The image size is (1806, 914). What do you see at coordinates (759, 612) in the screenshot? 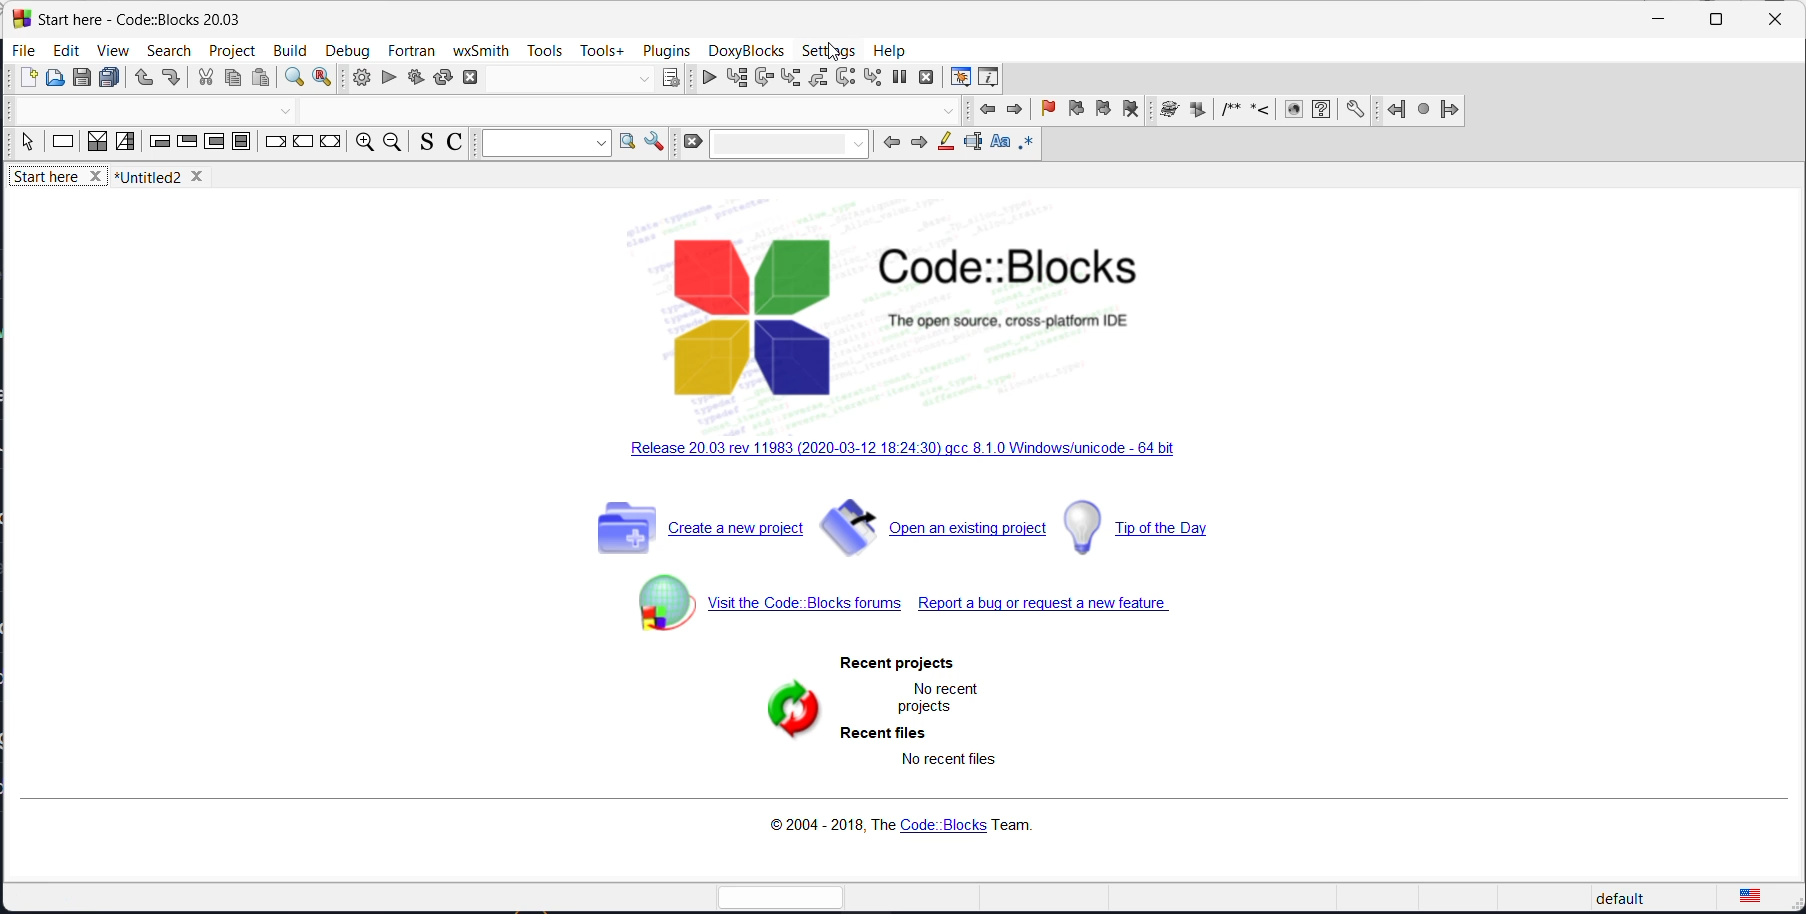
I see `forum` at bounding box center [759, 612].